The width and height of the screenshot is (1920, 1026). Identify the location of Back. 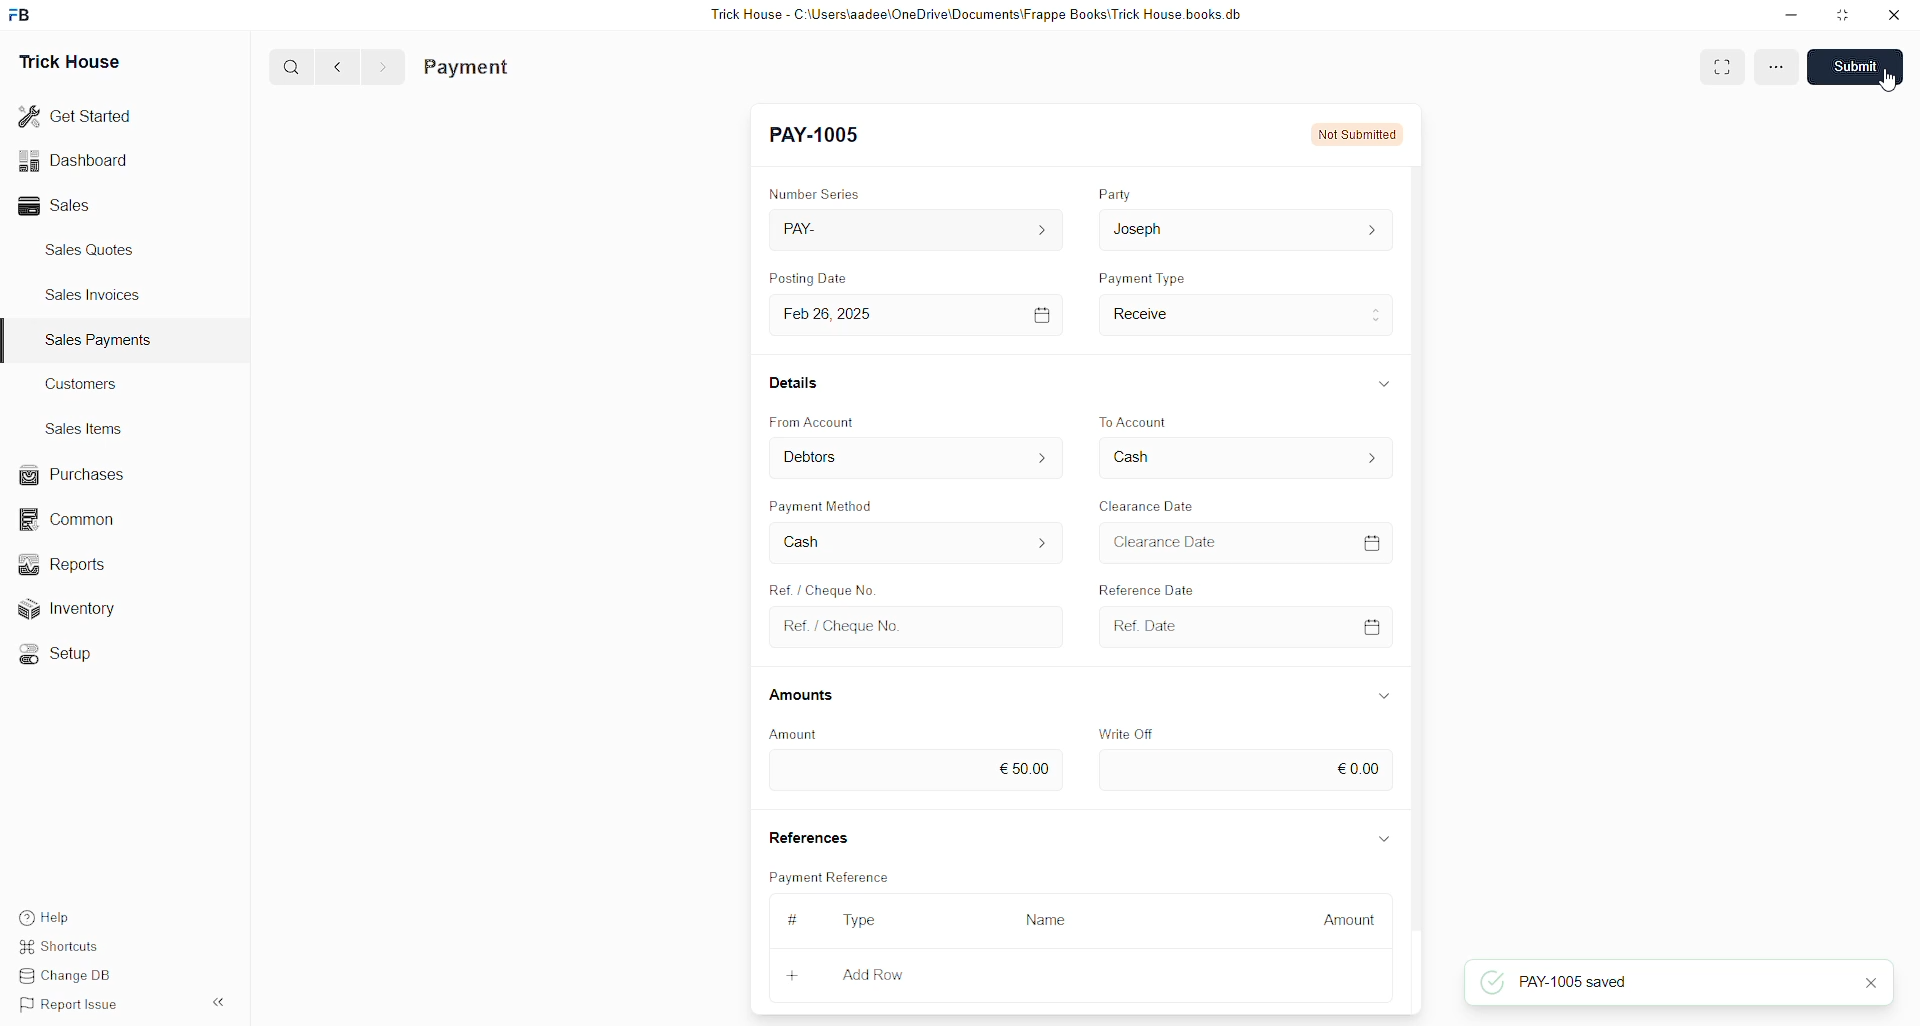
(338, 68).